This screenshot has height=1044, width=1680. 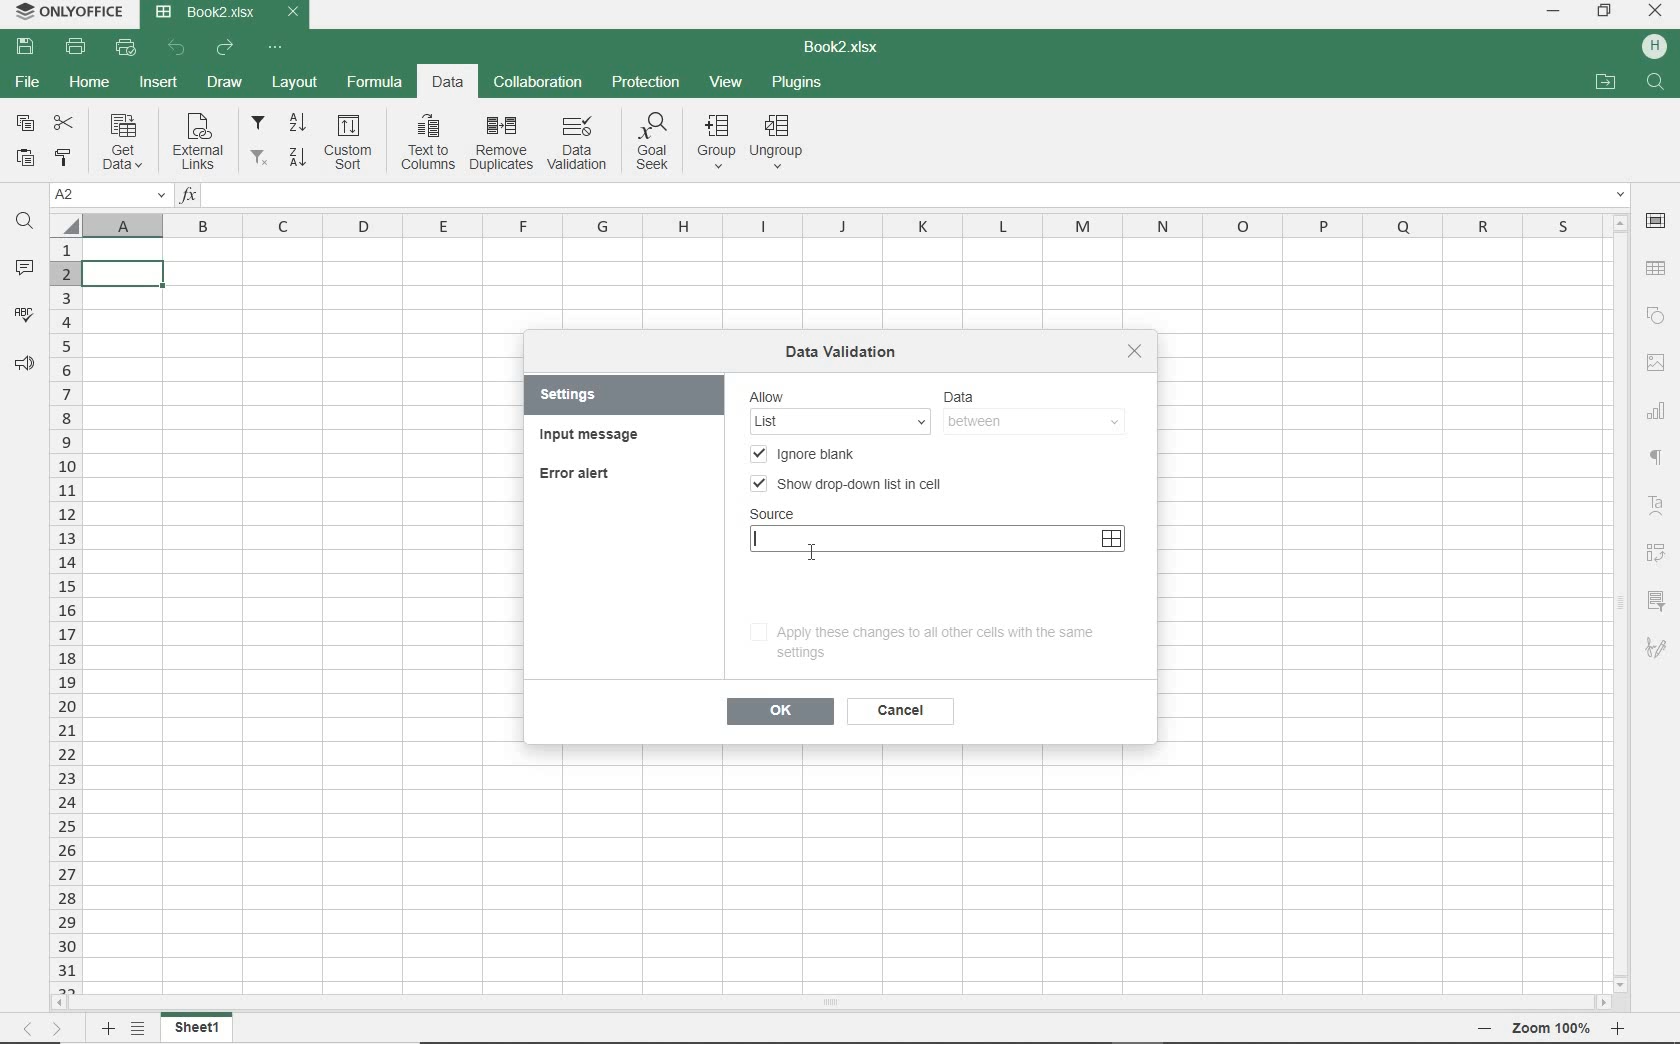 I want to click on data validation, so click(x=845, y=349).